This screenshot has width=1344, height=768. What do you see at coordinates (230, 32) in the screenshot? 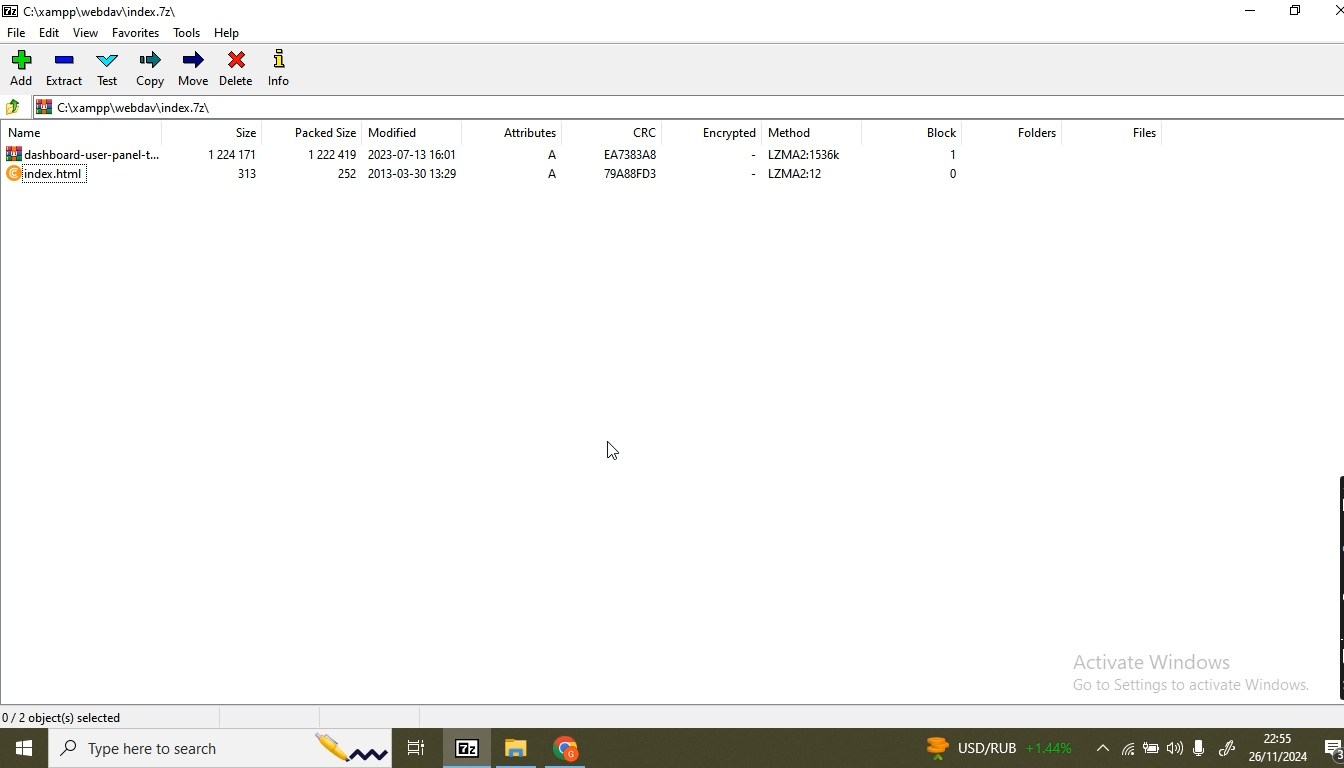
I see `help` at bounding box center [230, 32].